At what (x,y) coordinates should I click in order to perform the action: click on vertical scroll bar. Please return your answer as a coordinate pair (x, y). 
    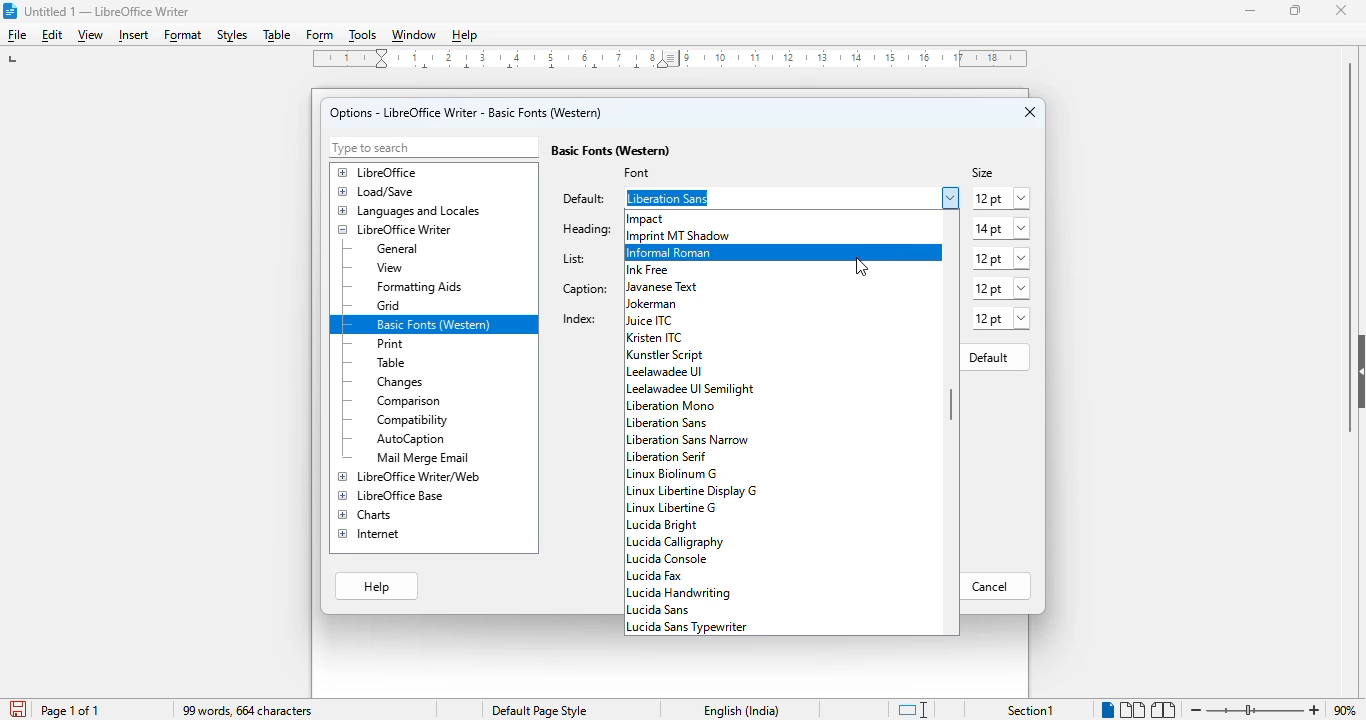
    Looking at the image, I should click on (1342, 245).